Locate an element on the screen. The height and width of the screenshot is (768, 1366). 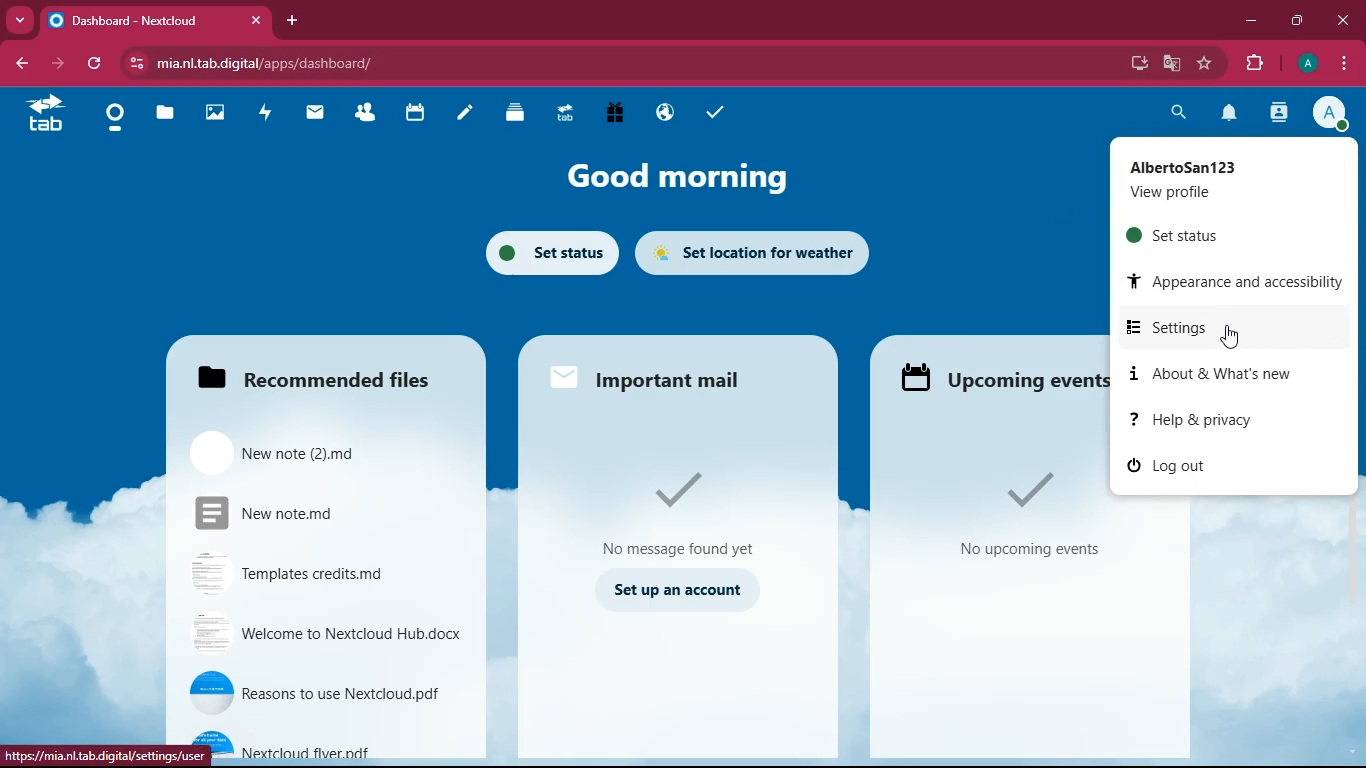
contacts is located at coordinates (1277, 115).